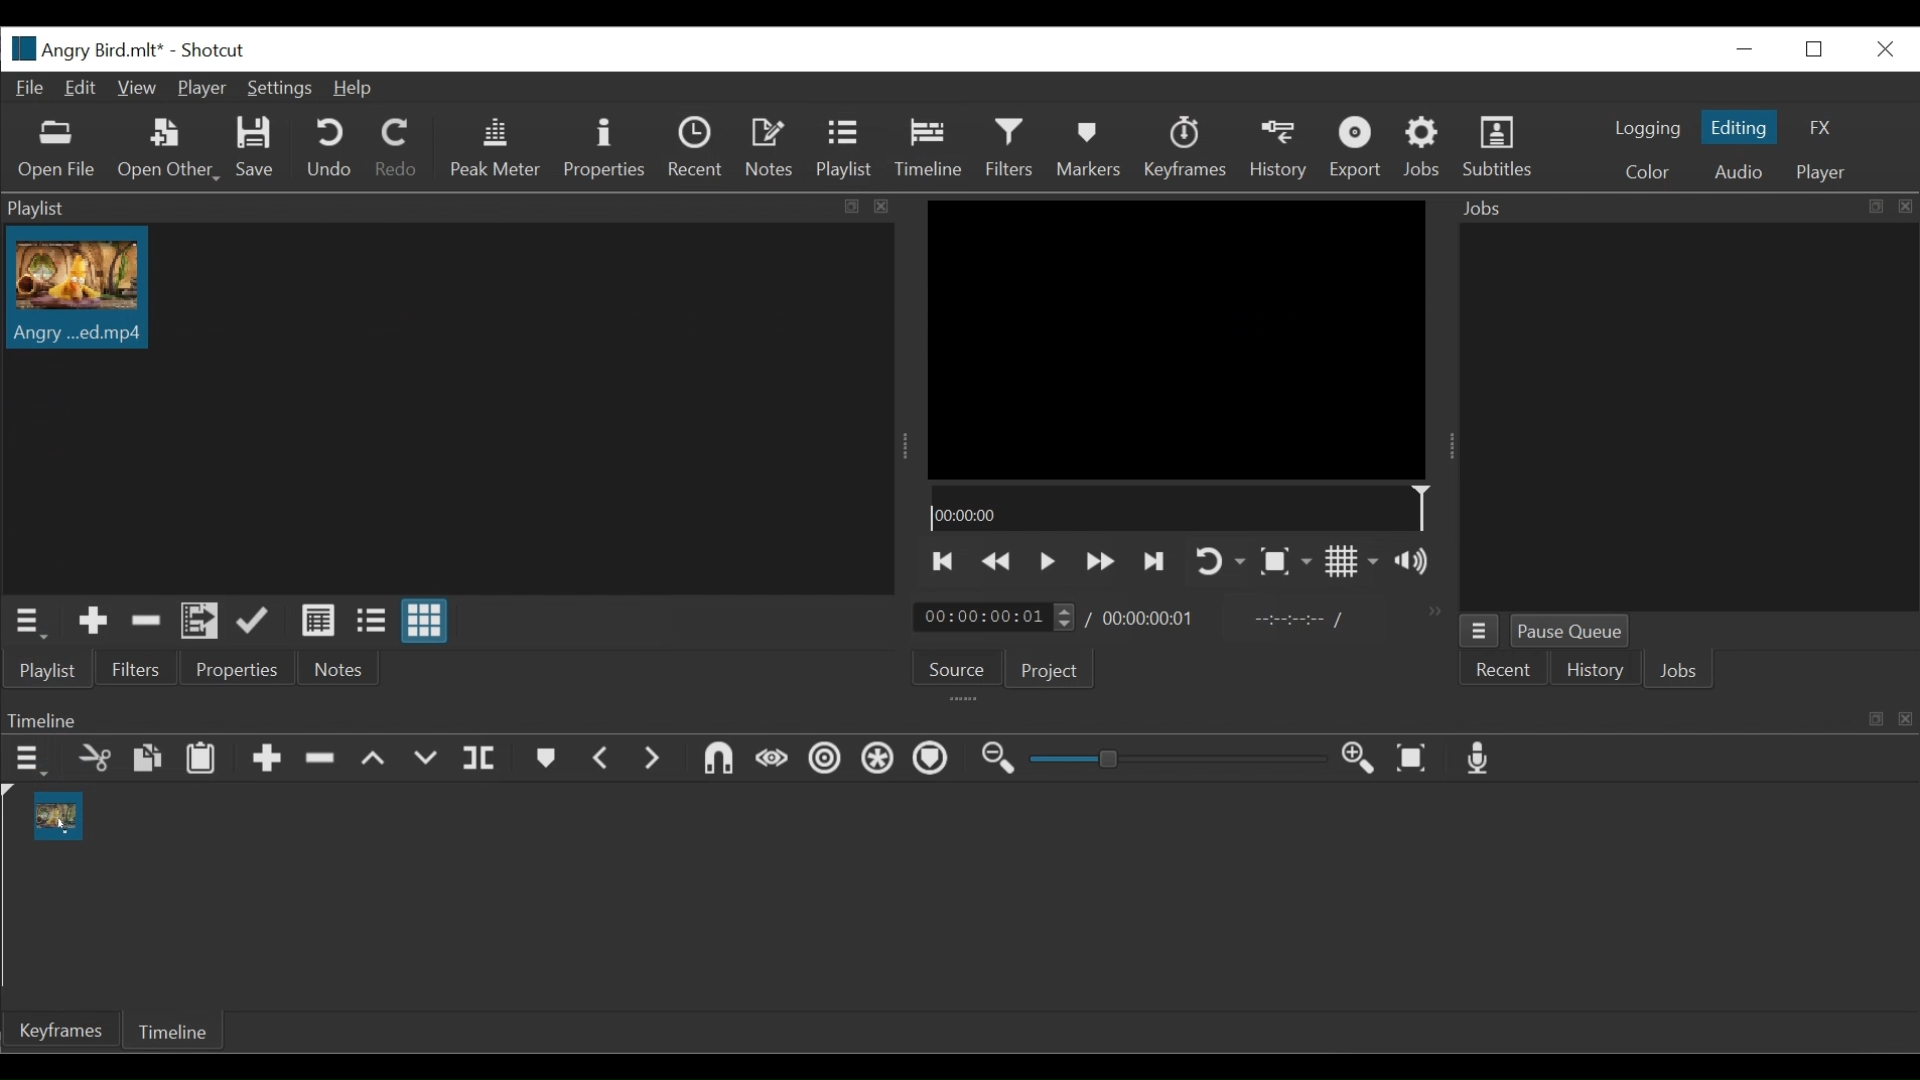 Image resolution: width=1920 pixels, height=1080 pixels. Describe the element at coordinates (1011, 147) in the screenshot. I see `Filters` at that location.